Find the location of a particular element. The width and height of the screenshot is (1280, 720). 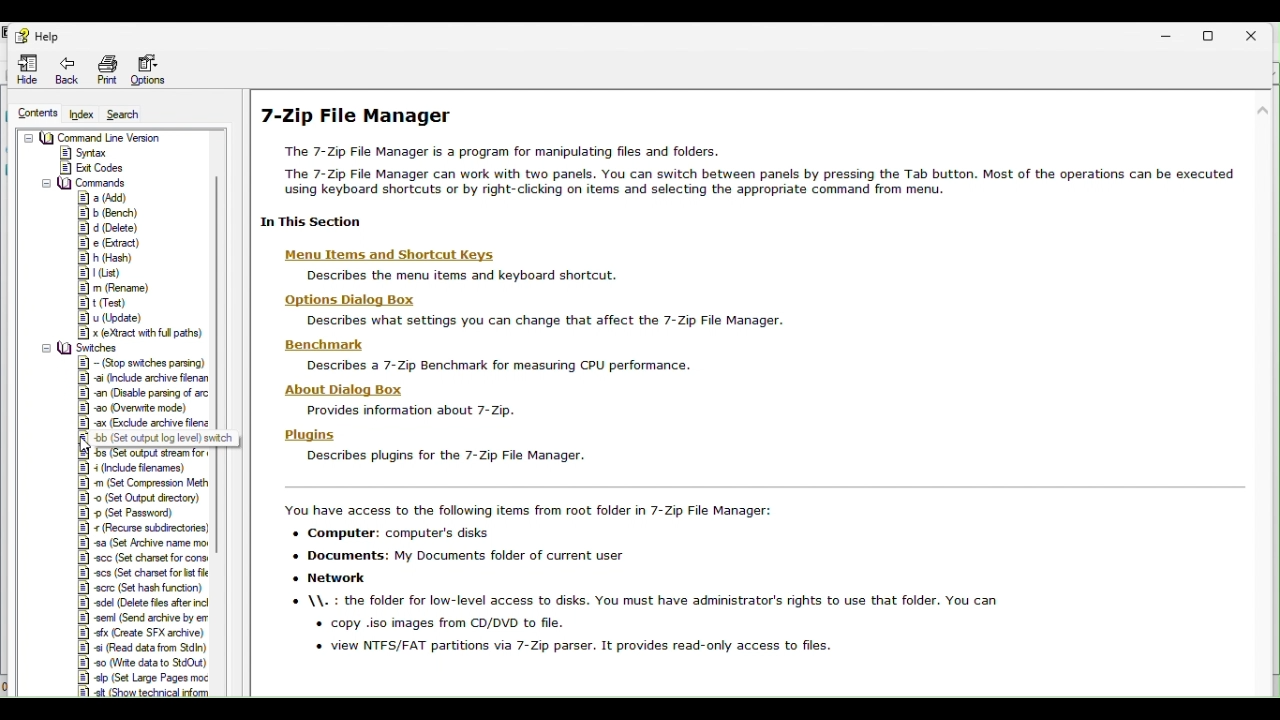

back is located at coordinates (65, 69).